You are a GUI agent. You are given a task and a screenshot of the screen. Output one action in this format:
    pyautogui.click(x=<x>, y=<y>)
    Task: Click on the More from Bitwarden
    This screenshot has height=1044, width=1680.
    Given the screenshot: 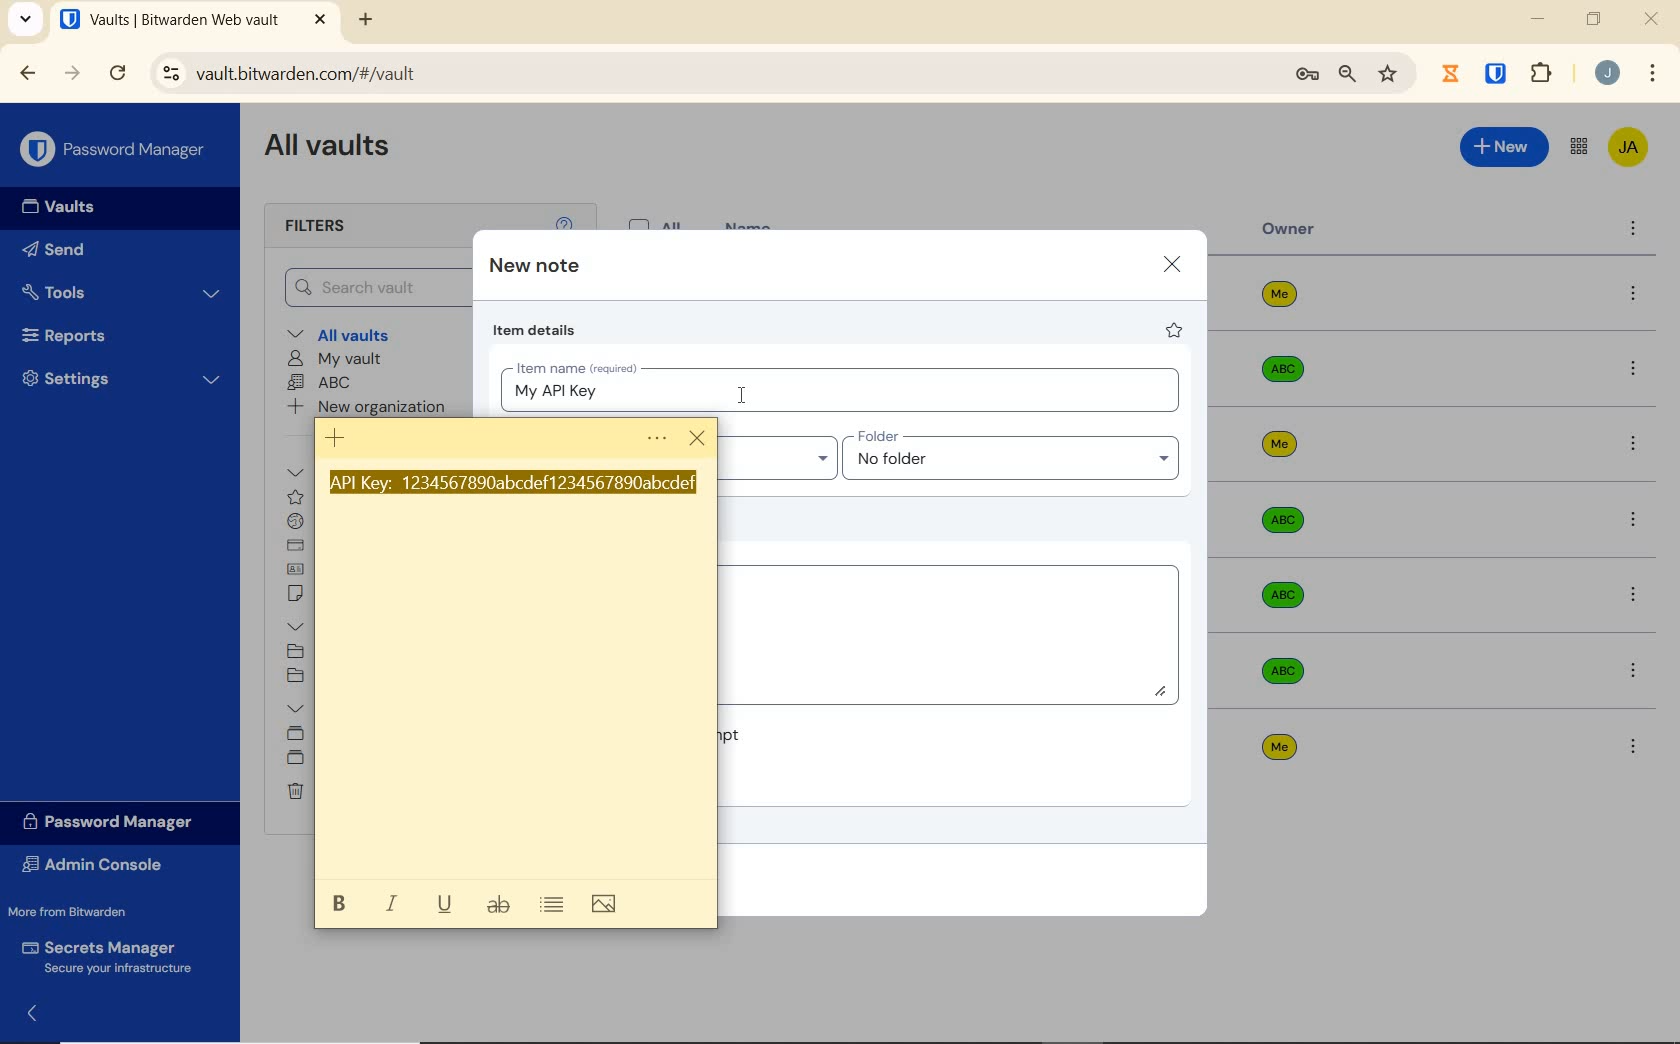 What is the action you would take?
    pyautogui.click(x=88, y=912)
    